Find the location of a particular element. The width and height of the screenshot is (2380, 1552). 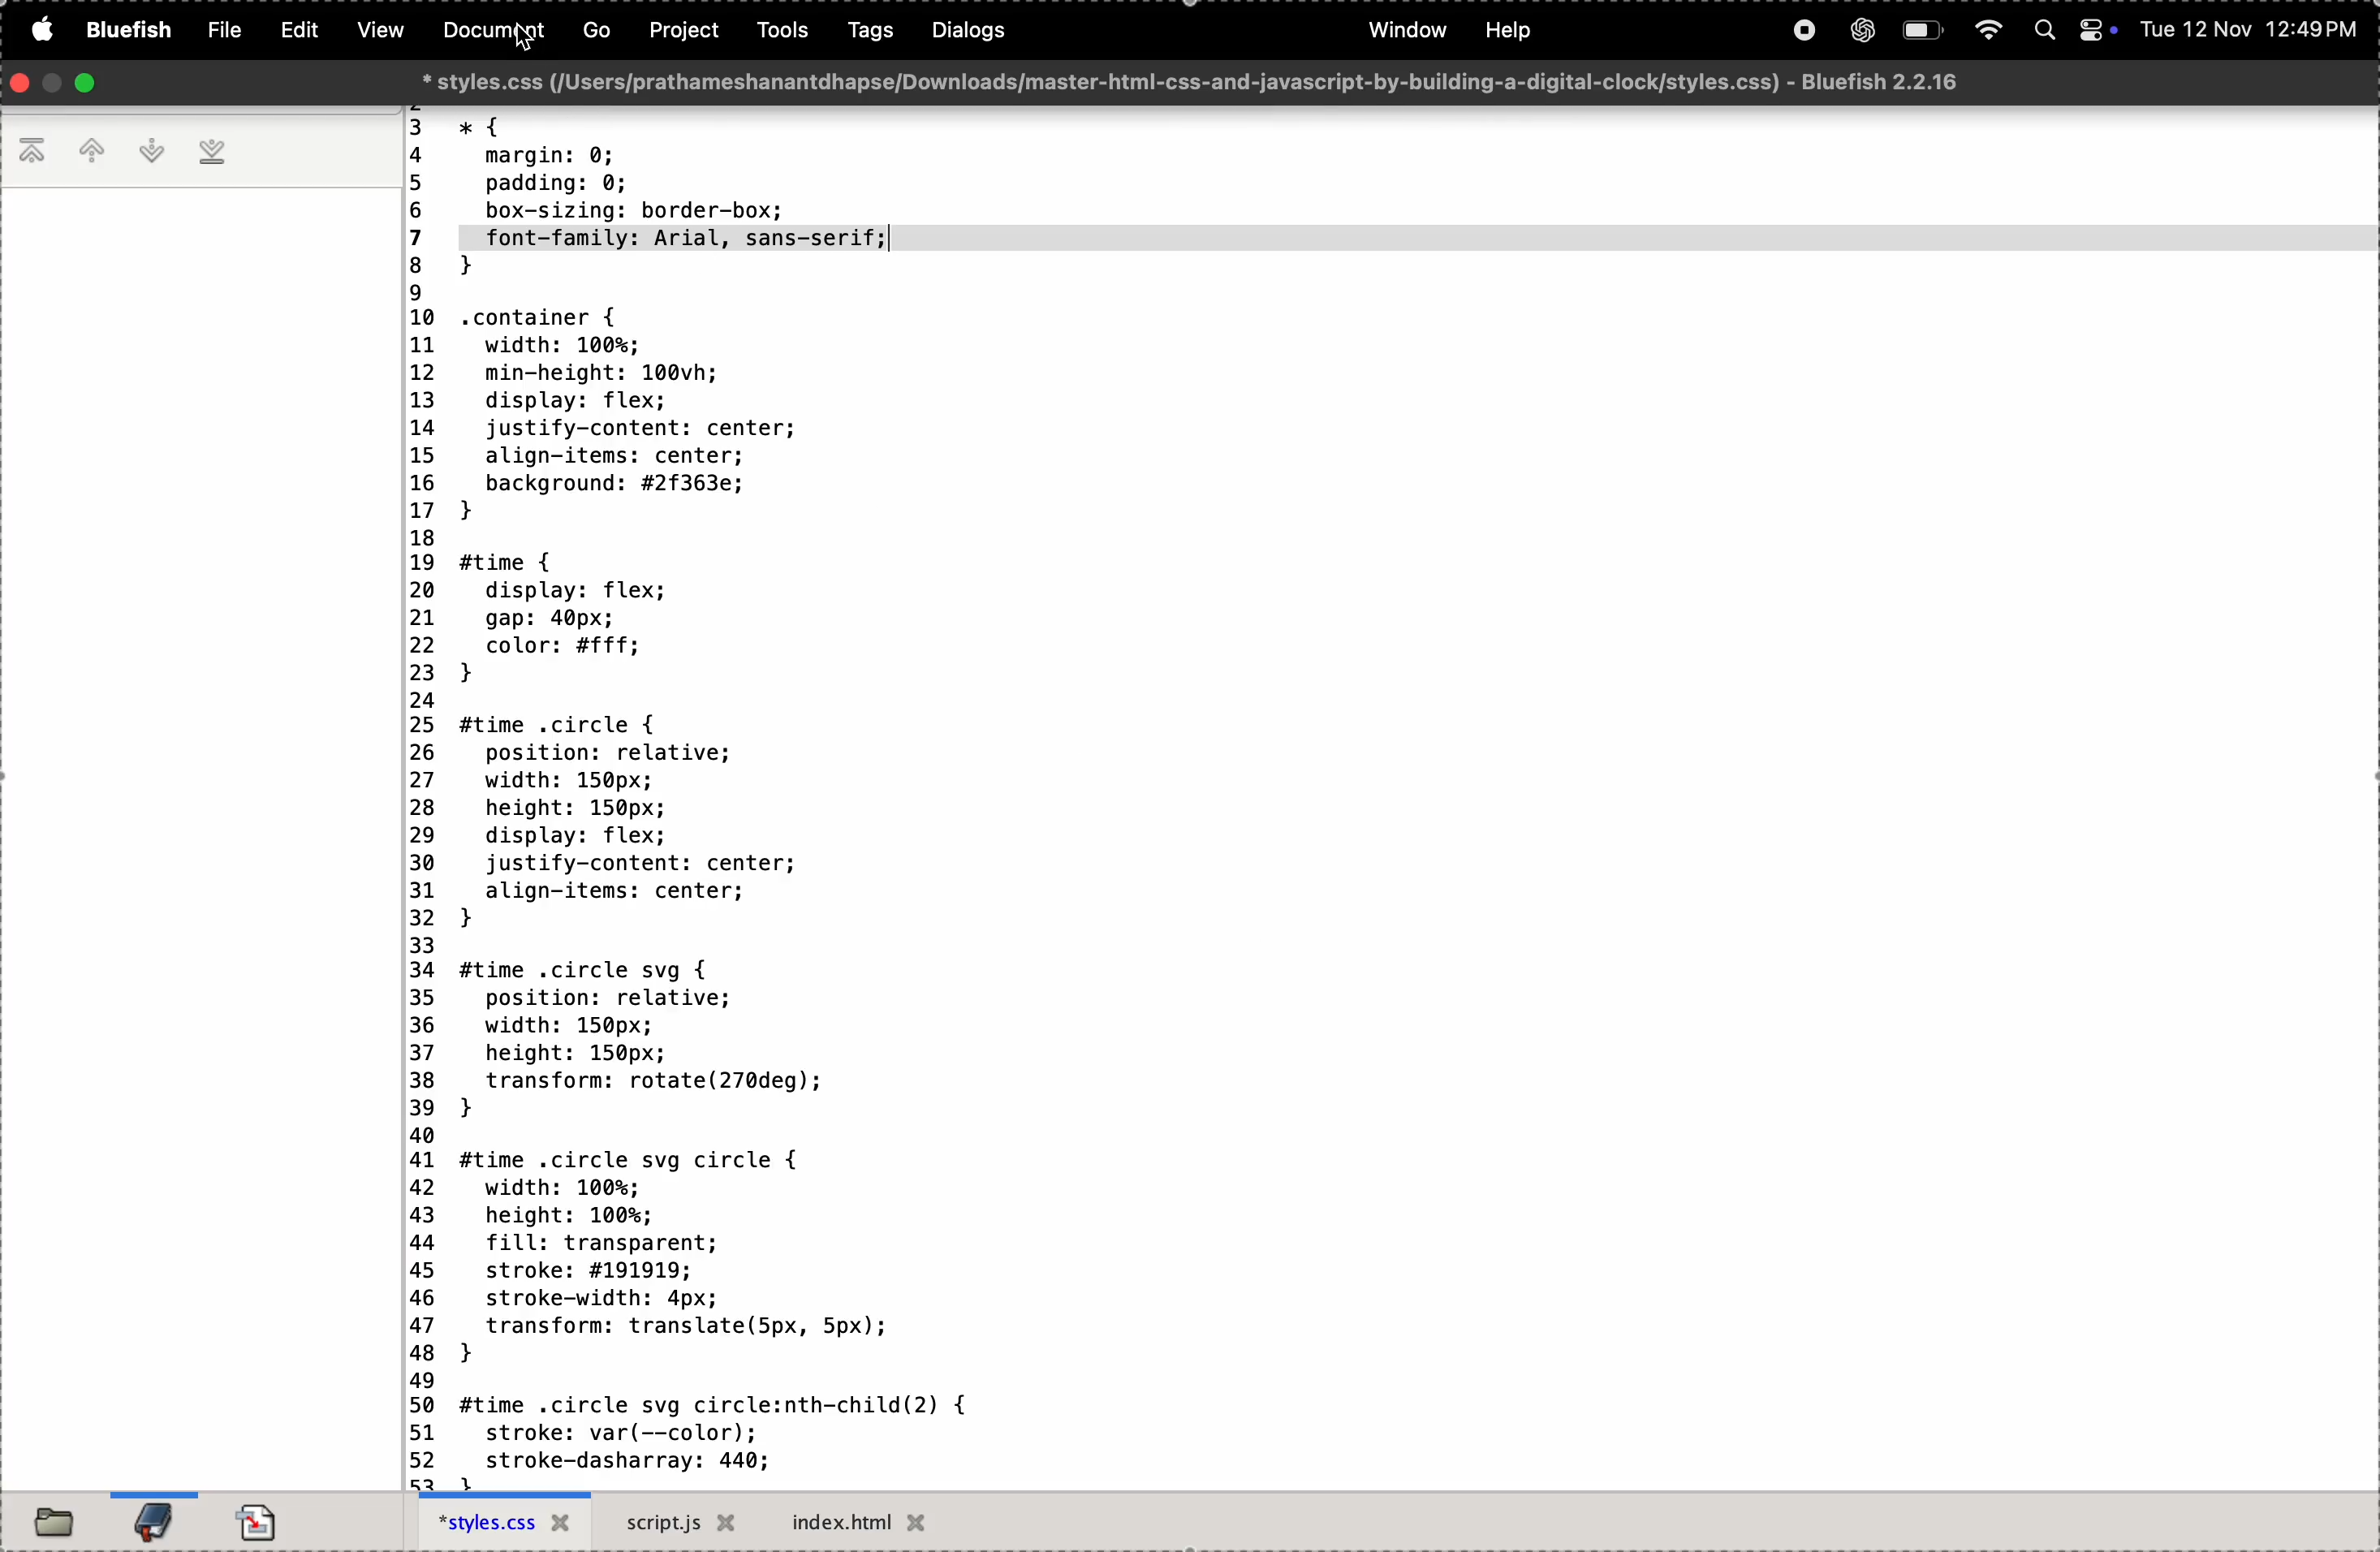

chatgpt is located at coordinates (1858, 33).